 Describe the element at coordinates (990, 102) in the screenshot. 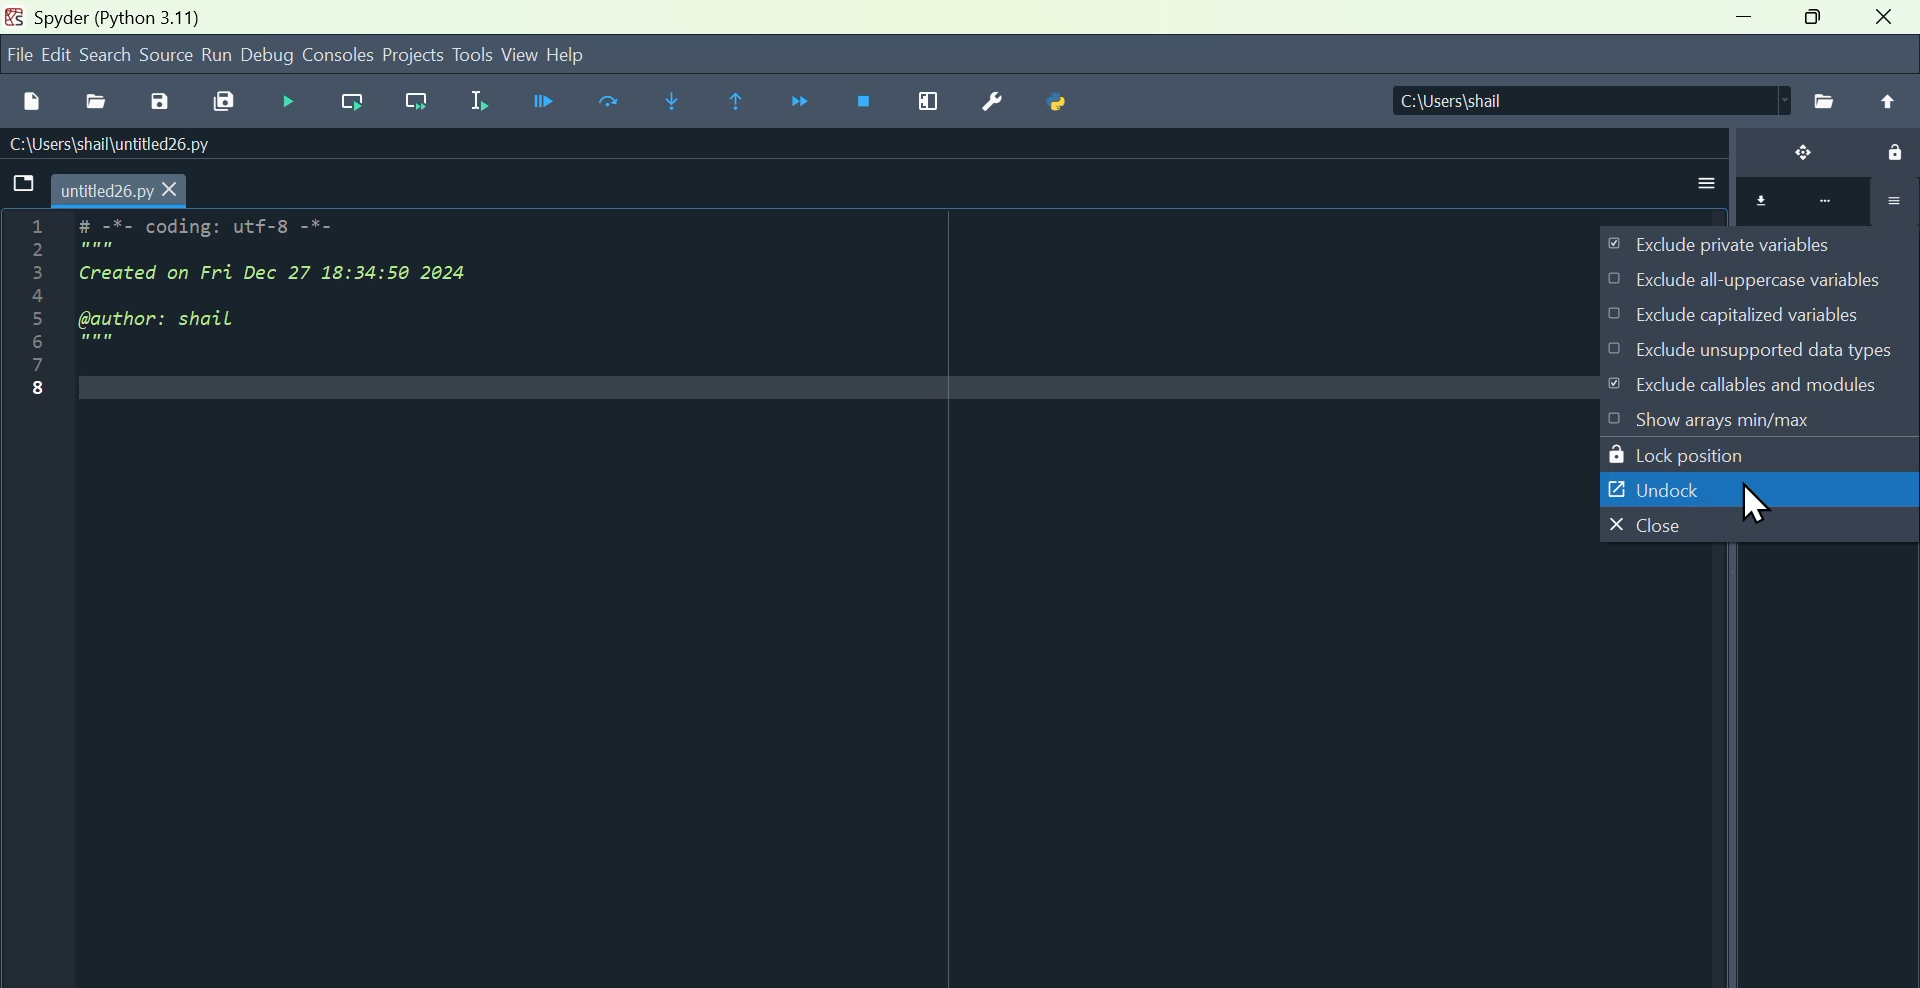

I see `Preferences` at that location.